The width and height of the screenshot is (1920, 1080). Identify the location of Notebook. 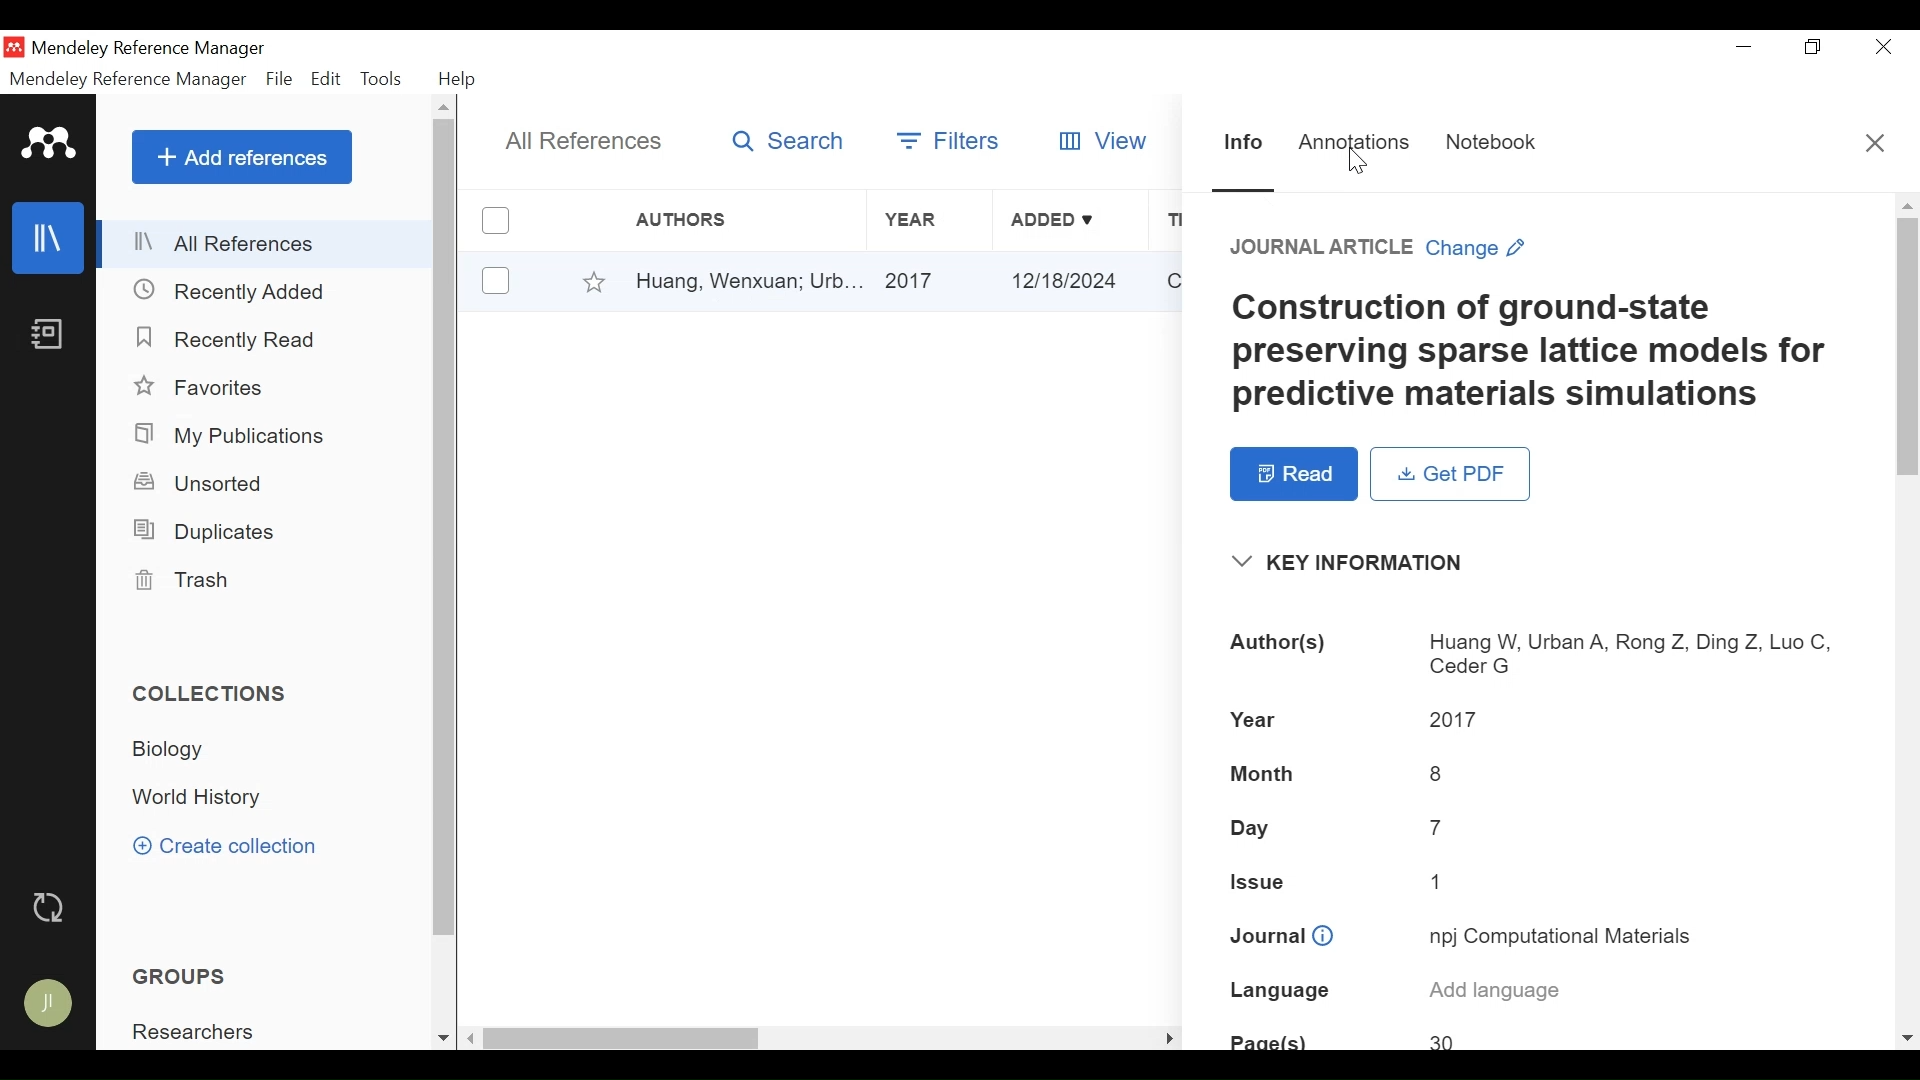
(1492, 142).